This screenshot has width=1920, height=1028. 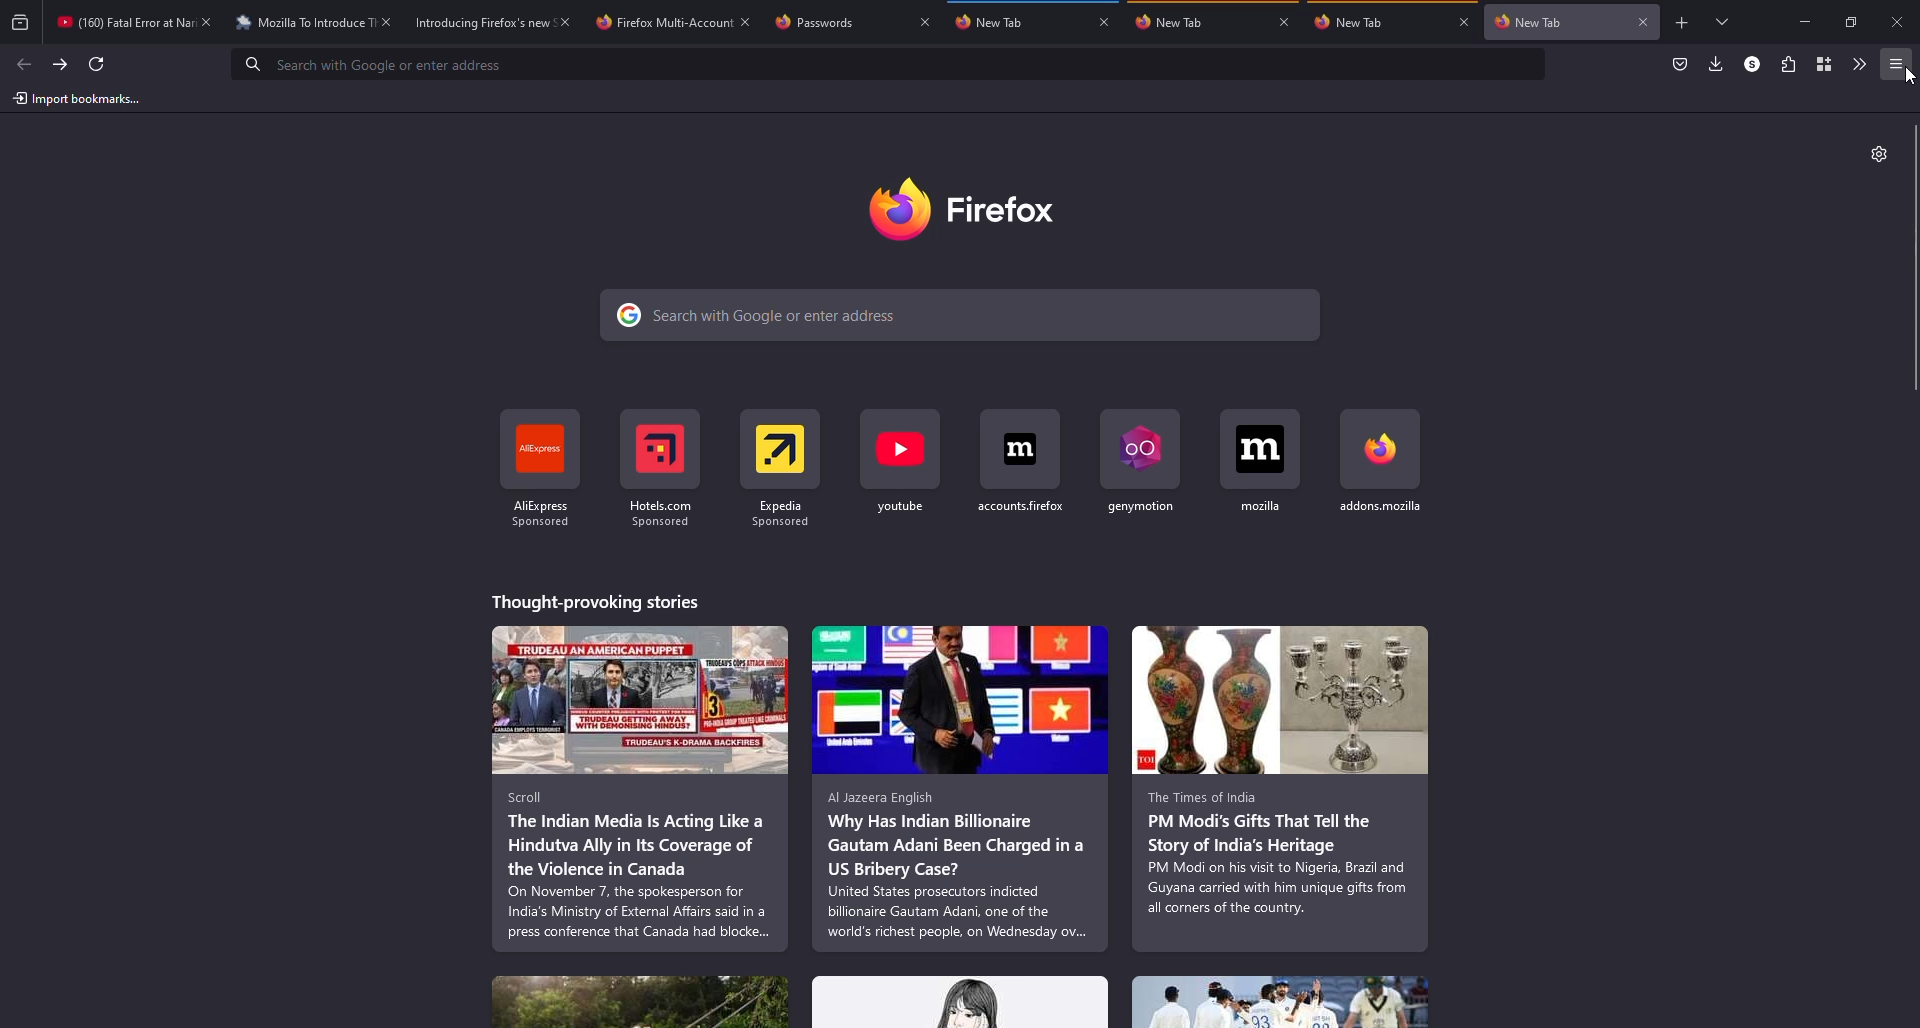 What do you see at coordinates (1347, 21) in the screenshot?
I see `tab` at bounding box center [1347, 21].